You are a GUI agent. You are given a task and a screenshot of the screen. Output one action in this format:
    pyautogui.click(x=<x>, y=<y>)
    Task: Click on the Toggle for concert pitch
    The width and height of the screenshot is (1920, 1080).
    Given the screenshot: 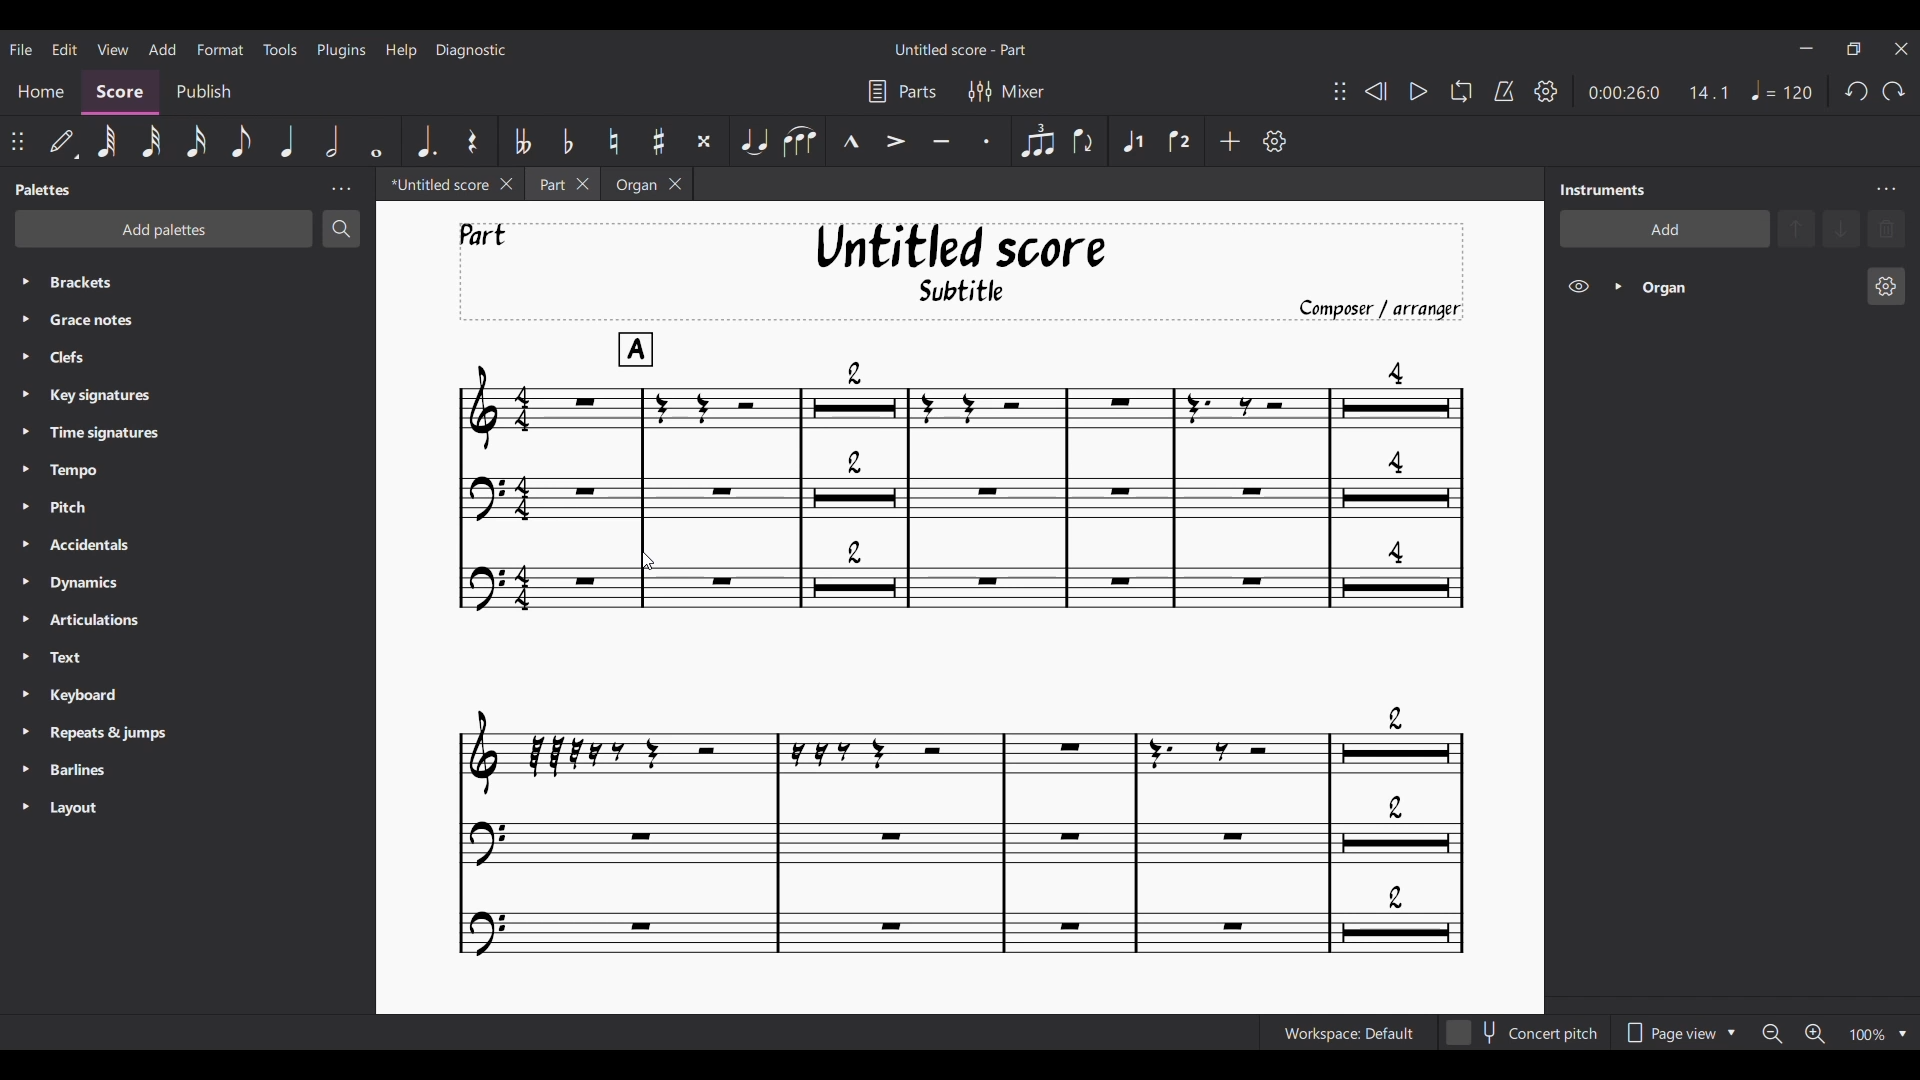 What is the action you would take?
    pyautogui.click(x=1524, y=1034)
    